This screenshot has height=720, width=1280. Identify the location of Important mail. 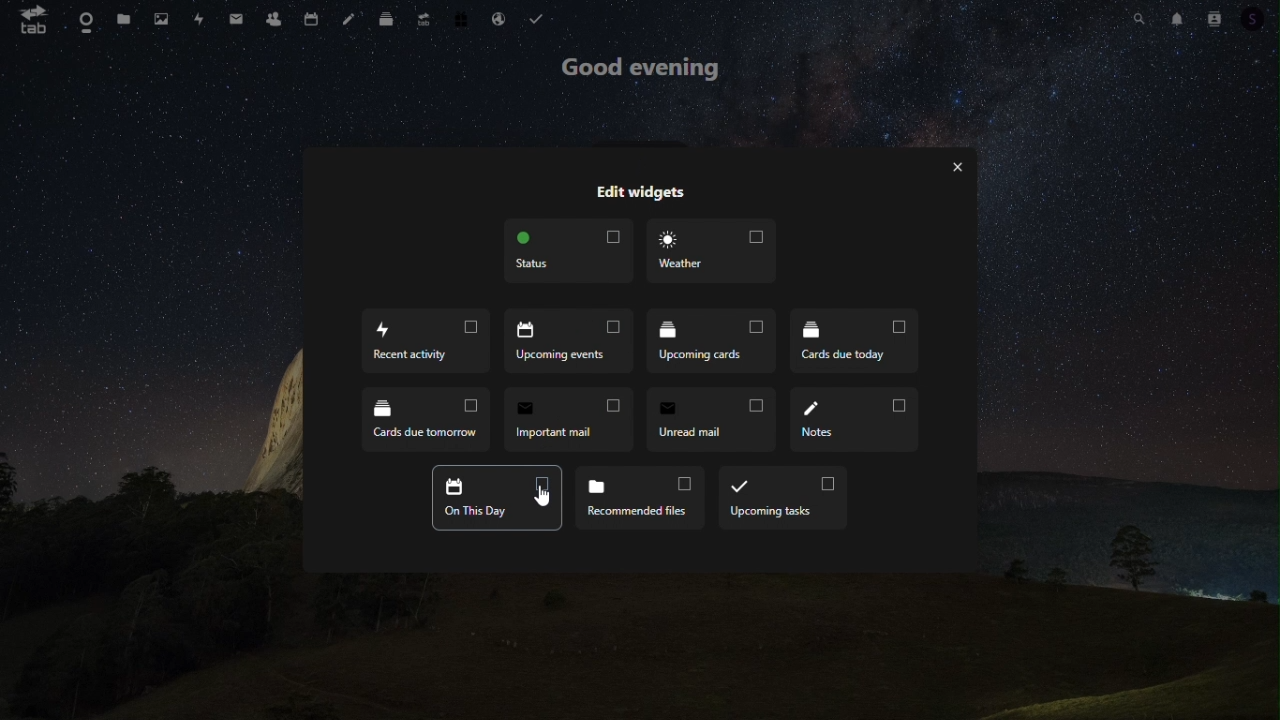
(573, 418).